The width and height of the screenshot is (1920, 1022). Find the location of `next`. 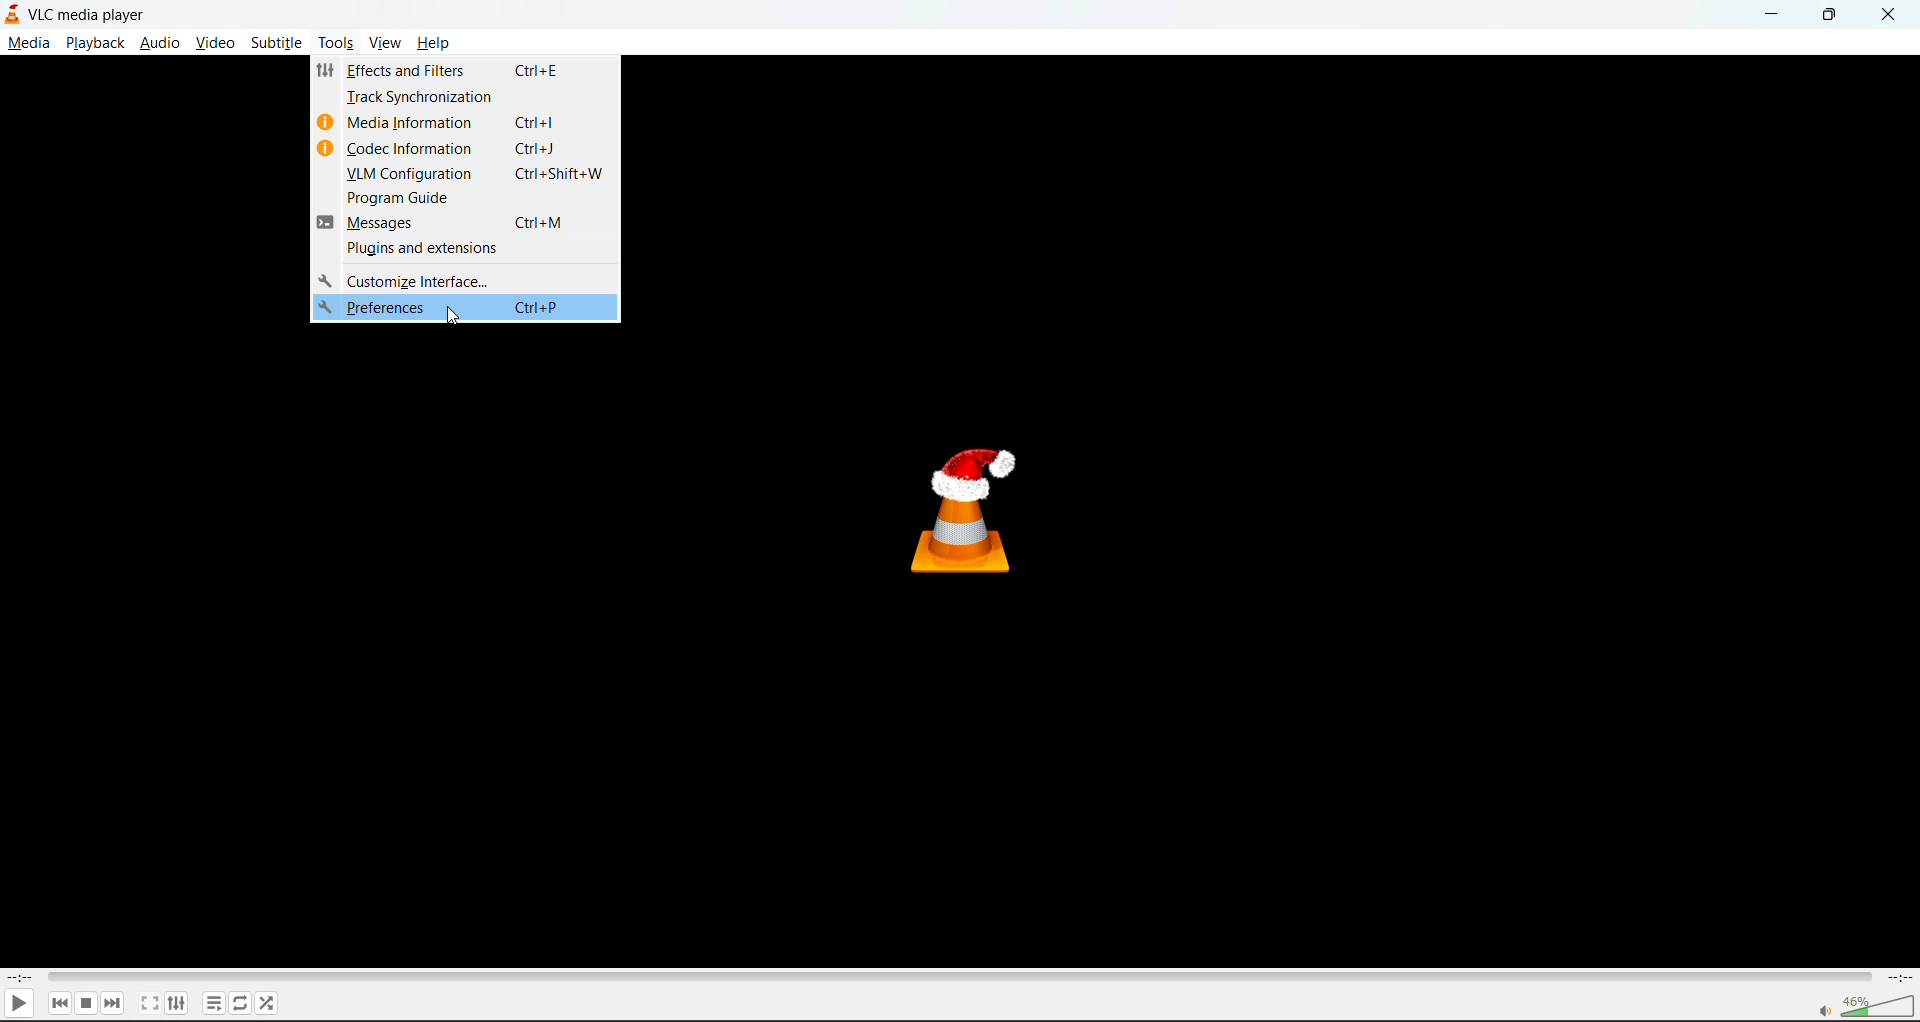

next is located at coordinates (117, 1002).